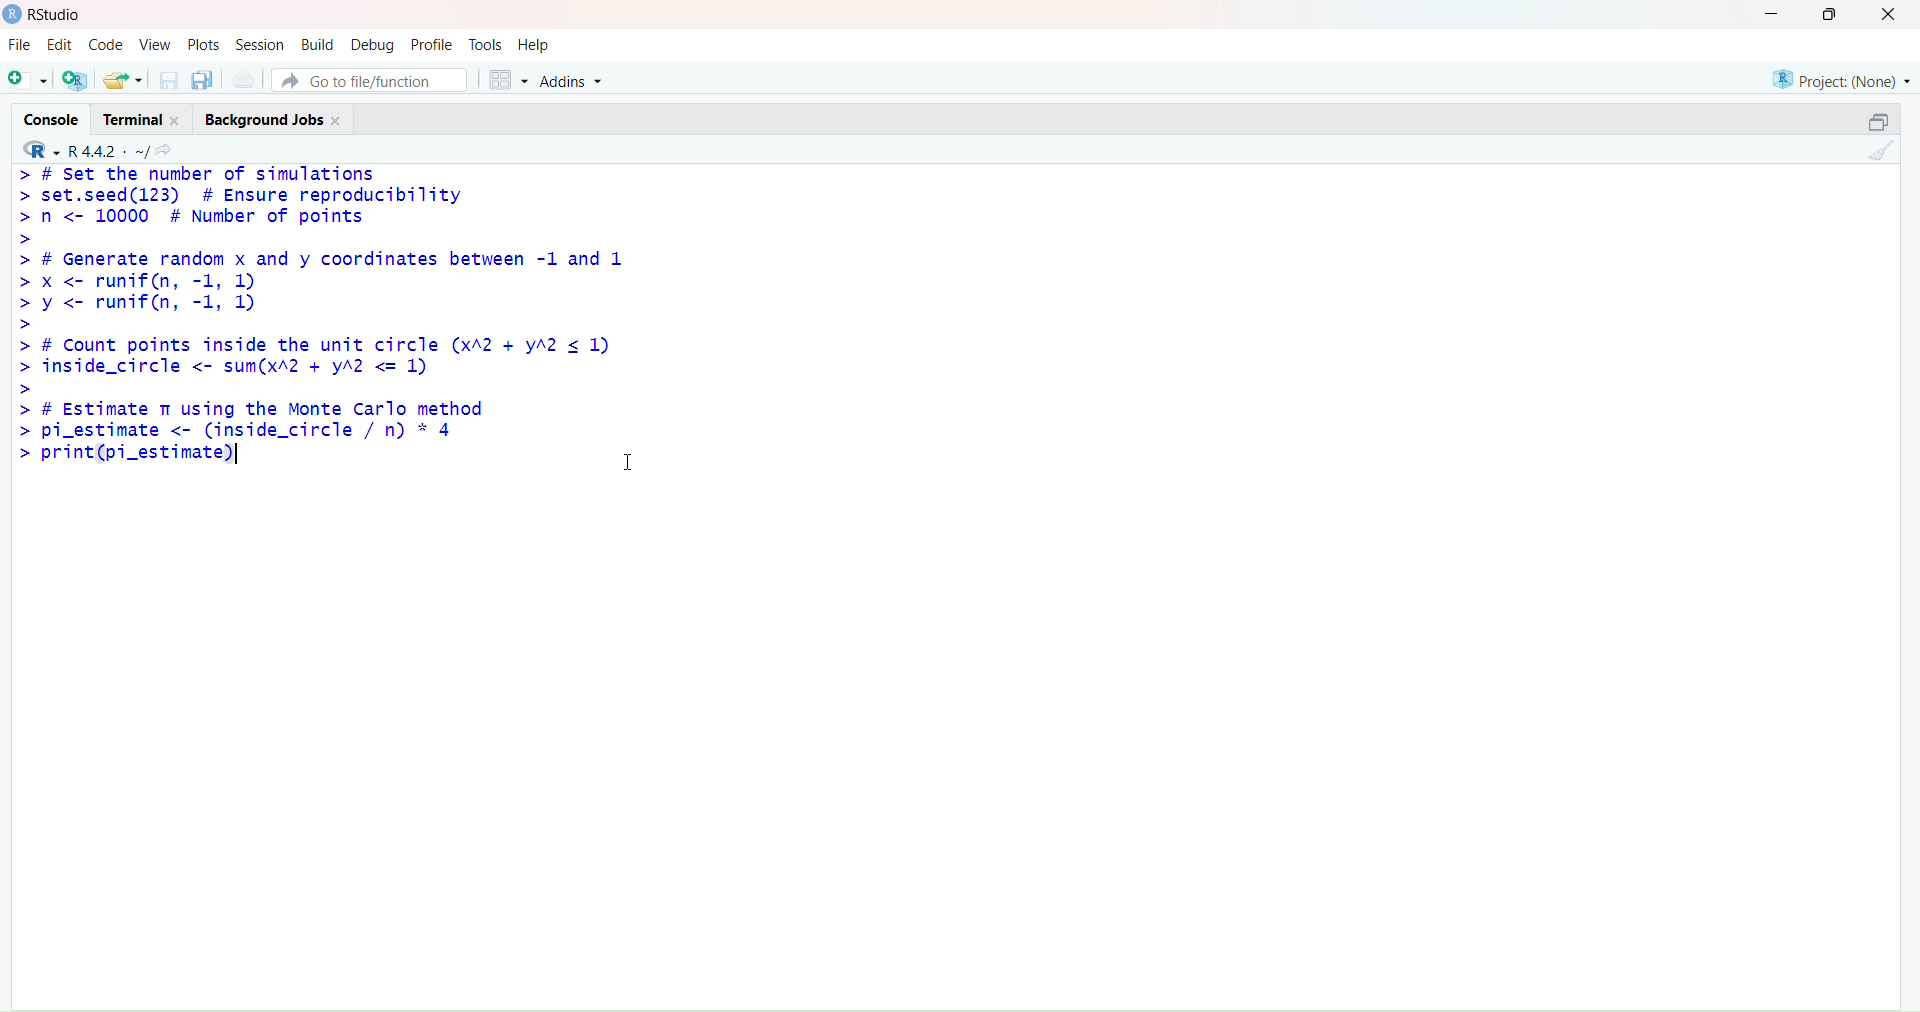 Image resolution: width=1920 pixels, height=1012 pixels. I want to click on Open an existing file (Ctrl + O), so click(124, 77).